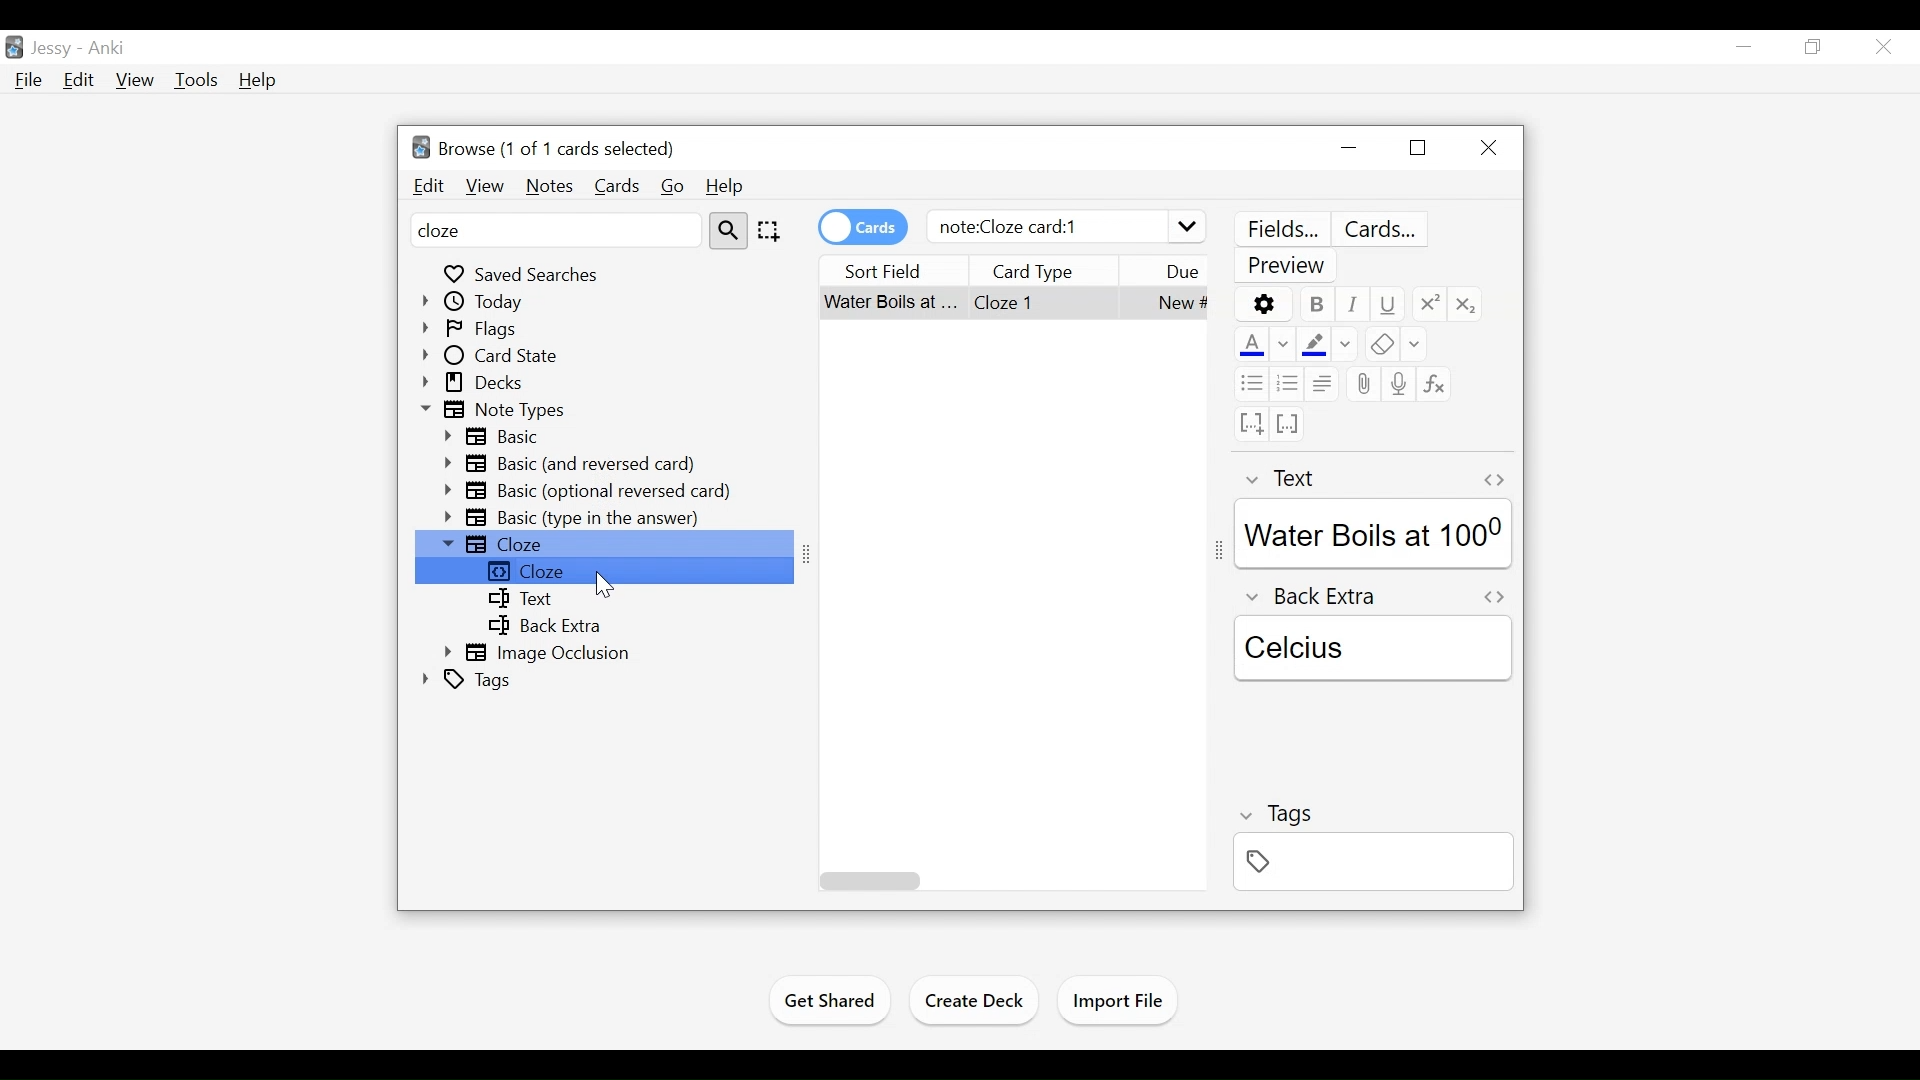  I want to click on Cursor, so click(604, 586).